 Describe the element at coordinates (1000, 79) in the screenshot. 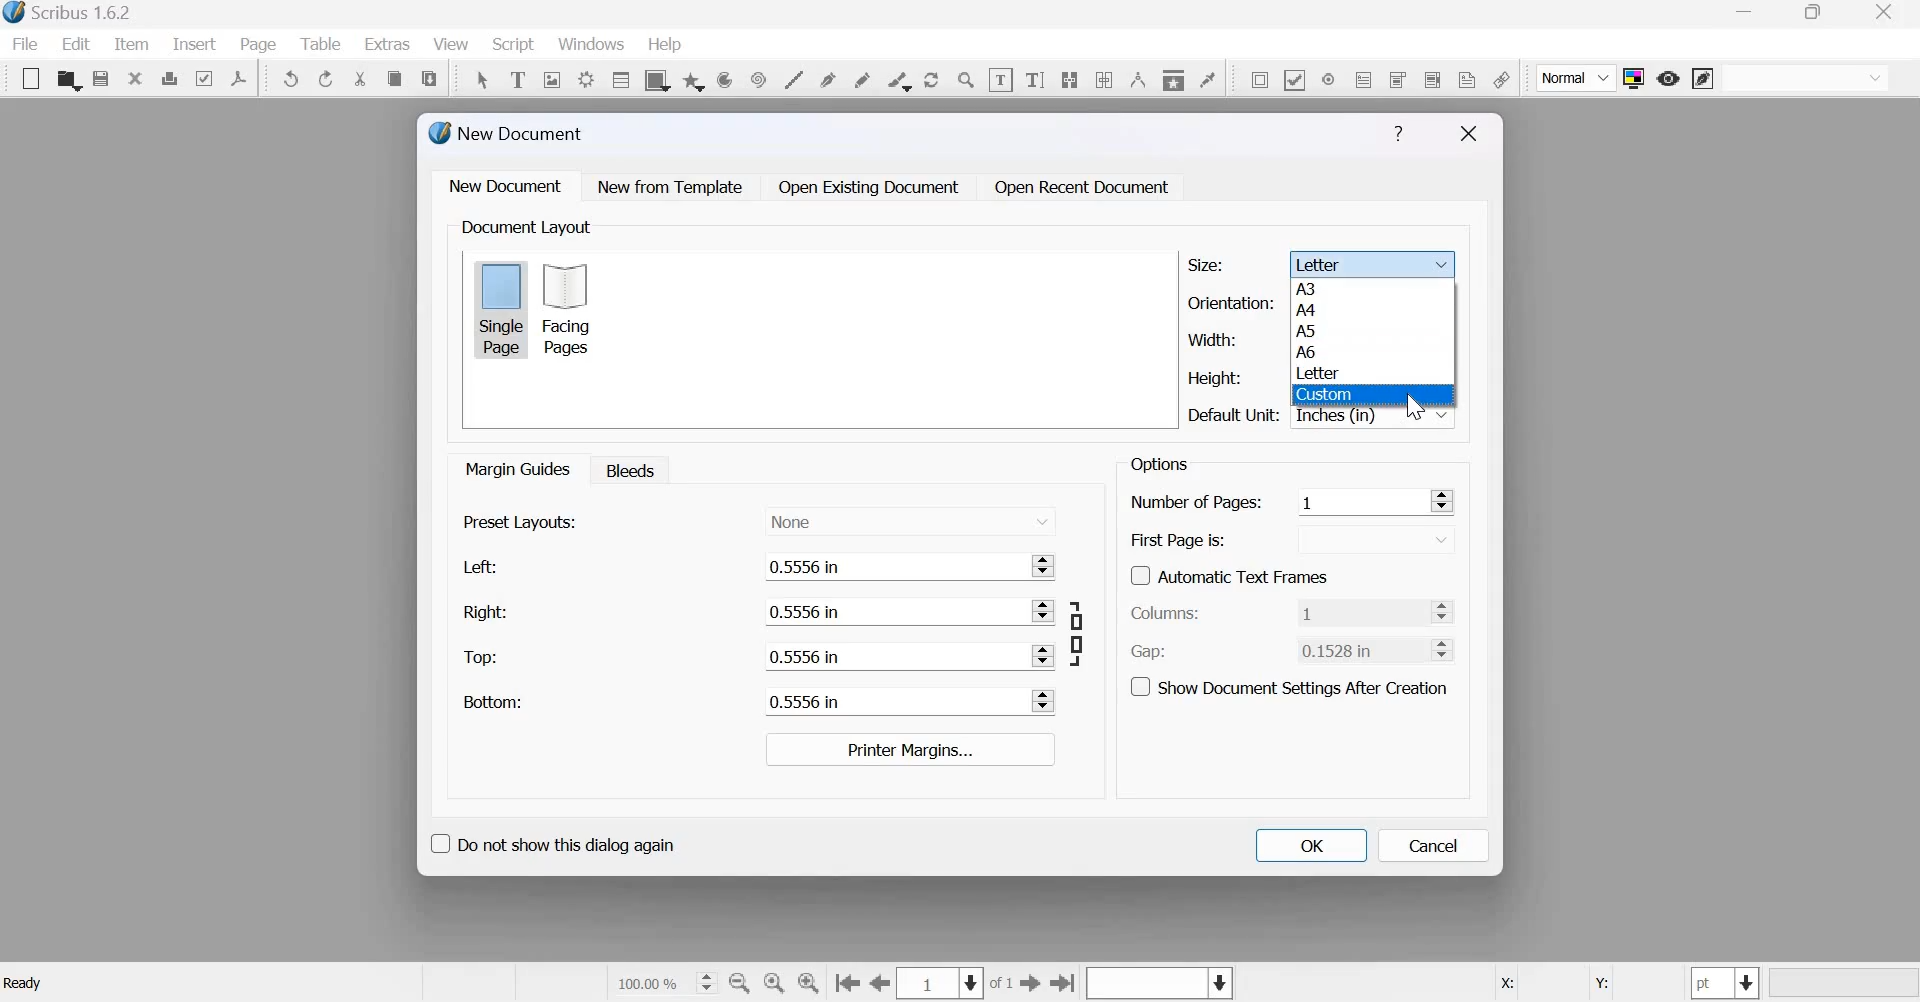

I see `edit contents of frame` at that location.